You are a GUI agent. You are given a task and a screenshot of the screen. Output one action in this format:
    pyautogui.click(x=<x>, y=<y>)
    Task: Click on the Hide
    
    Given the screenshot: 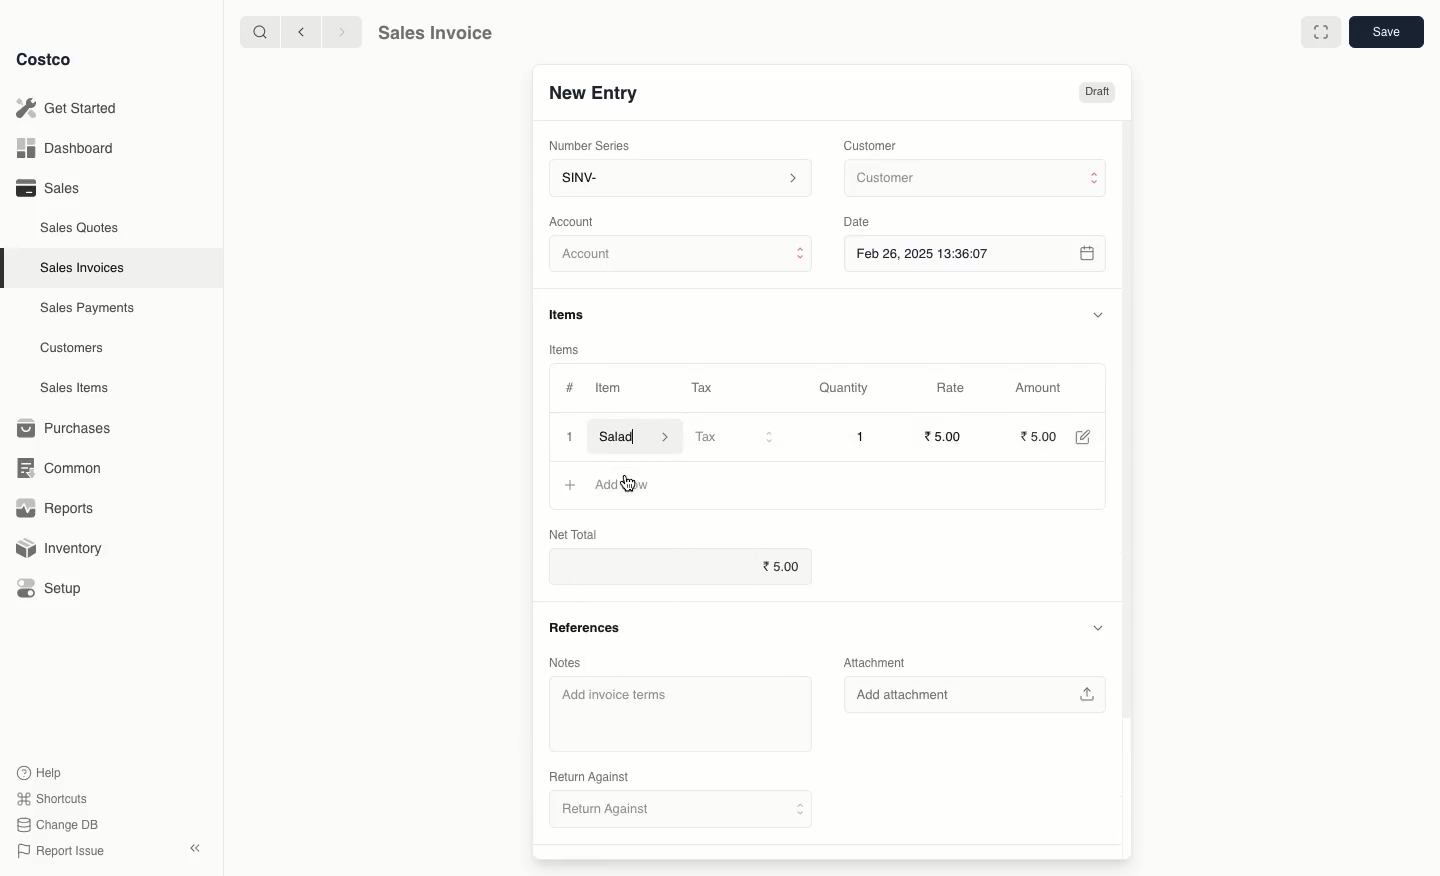 What is the action you would take?
    pyautogui.click(x=1097, y=314)
    